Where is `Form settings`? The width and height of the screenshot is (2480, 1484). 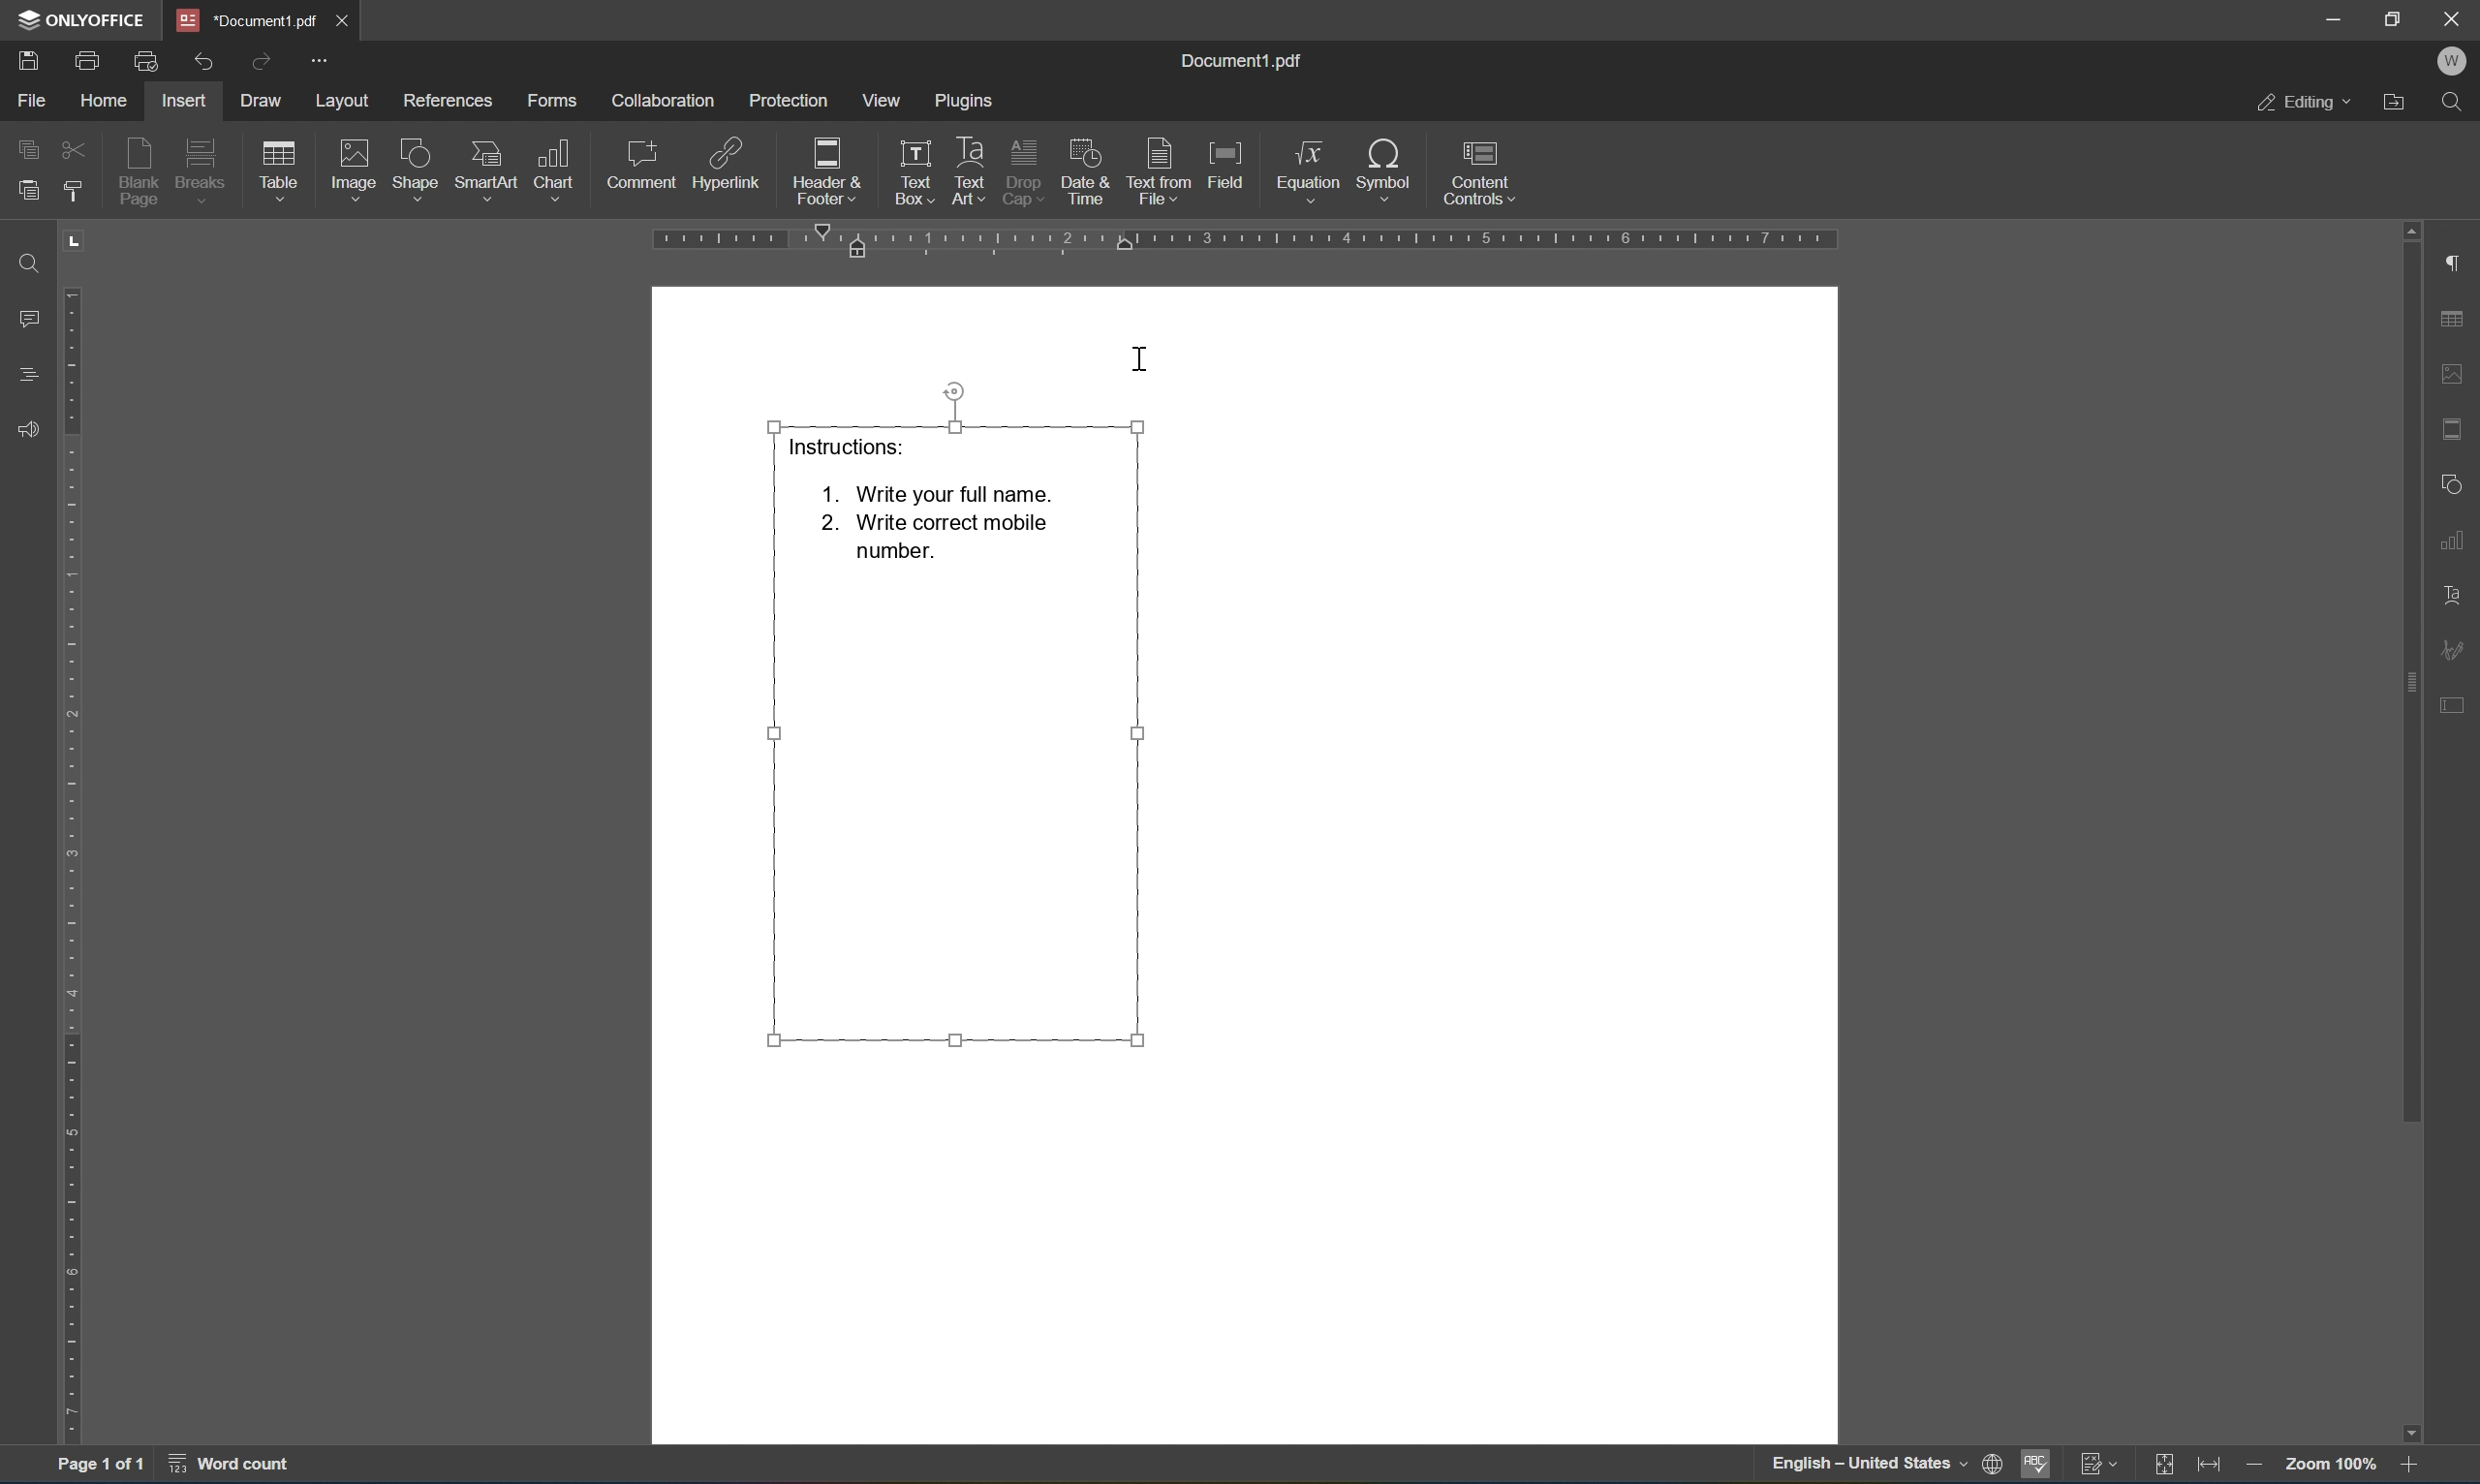
Form settings is located at coordinates (2455, 702).